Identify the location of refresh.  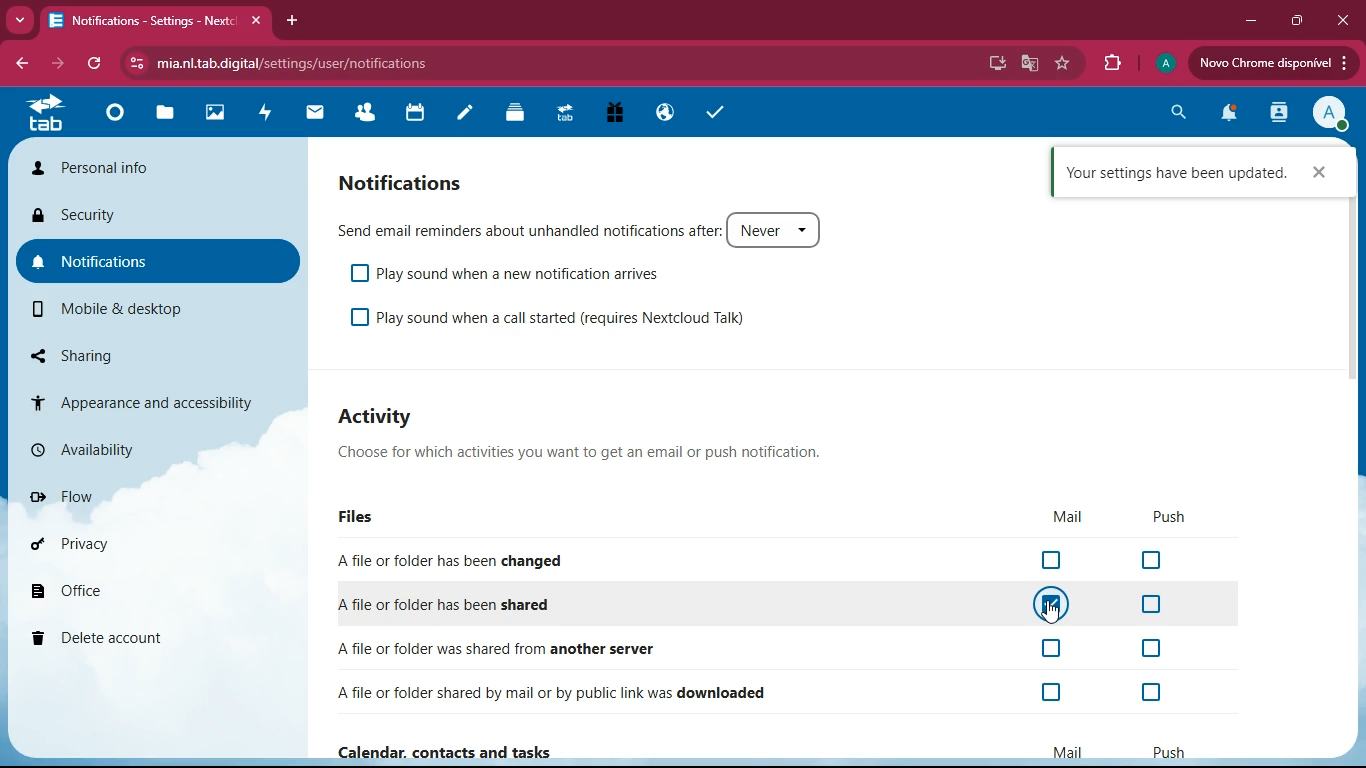
(97, 62).